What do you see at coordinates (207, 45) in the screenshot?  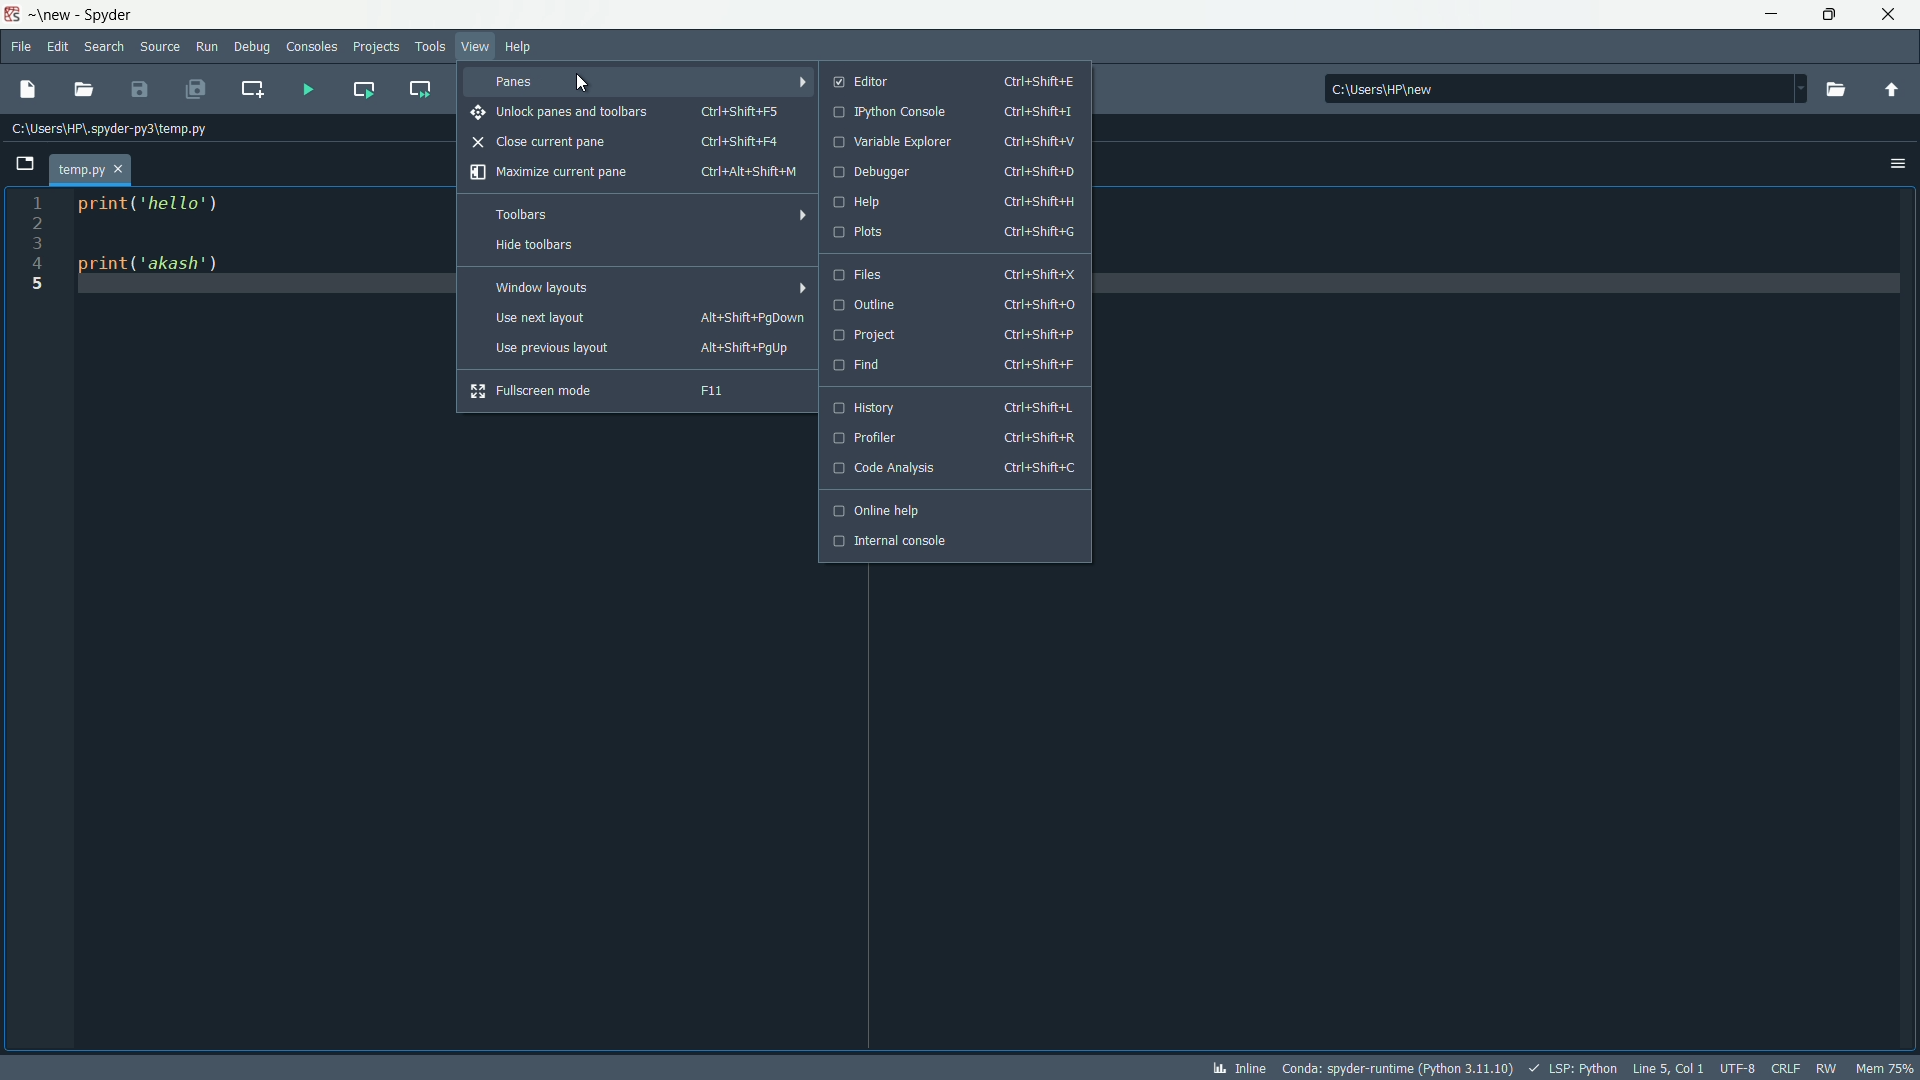 I see `run menu` at bounding box center [207, 45].